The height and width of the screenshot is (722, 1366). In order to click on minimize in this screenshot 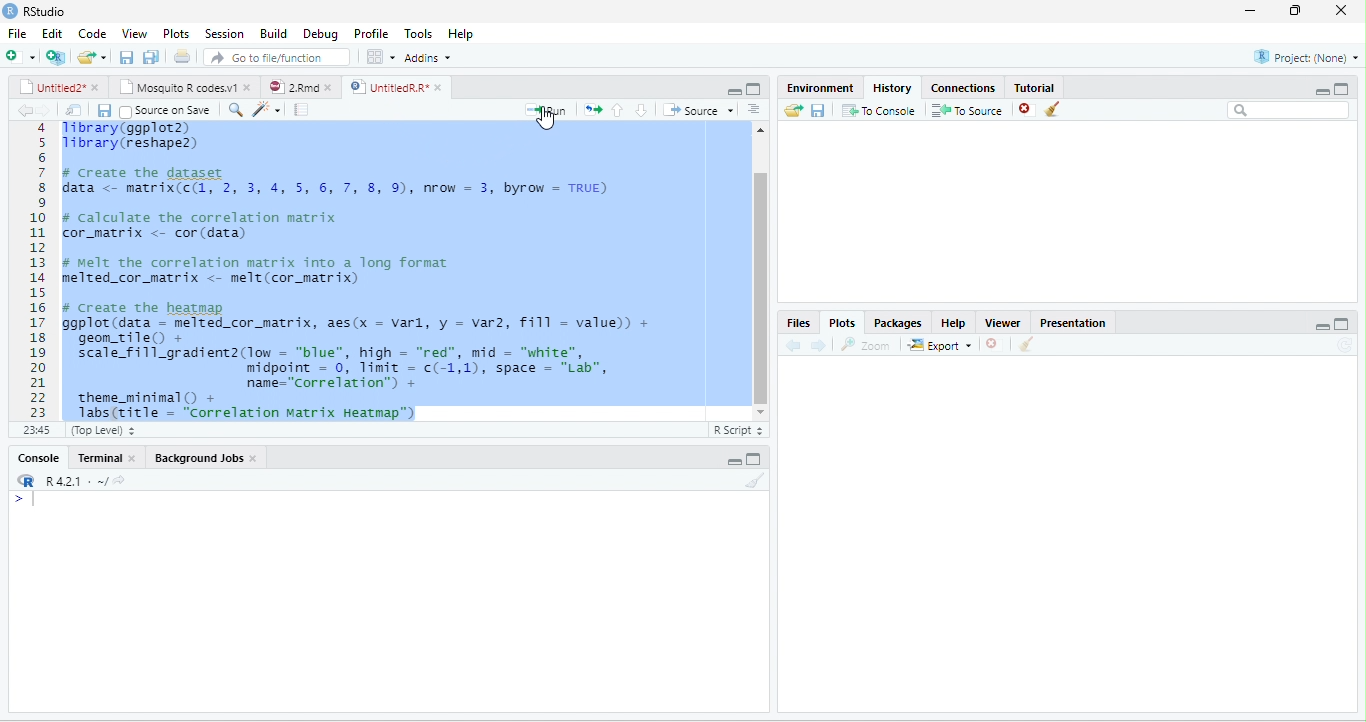, I will do `click(1313, 89)`.